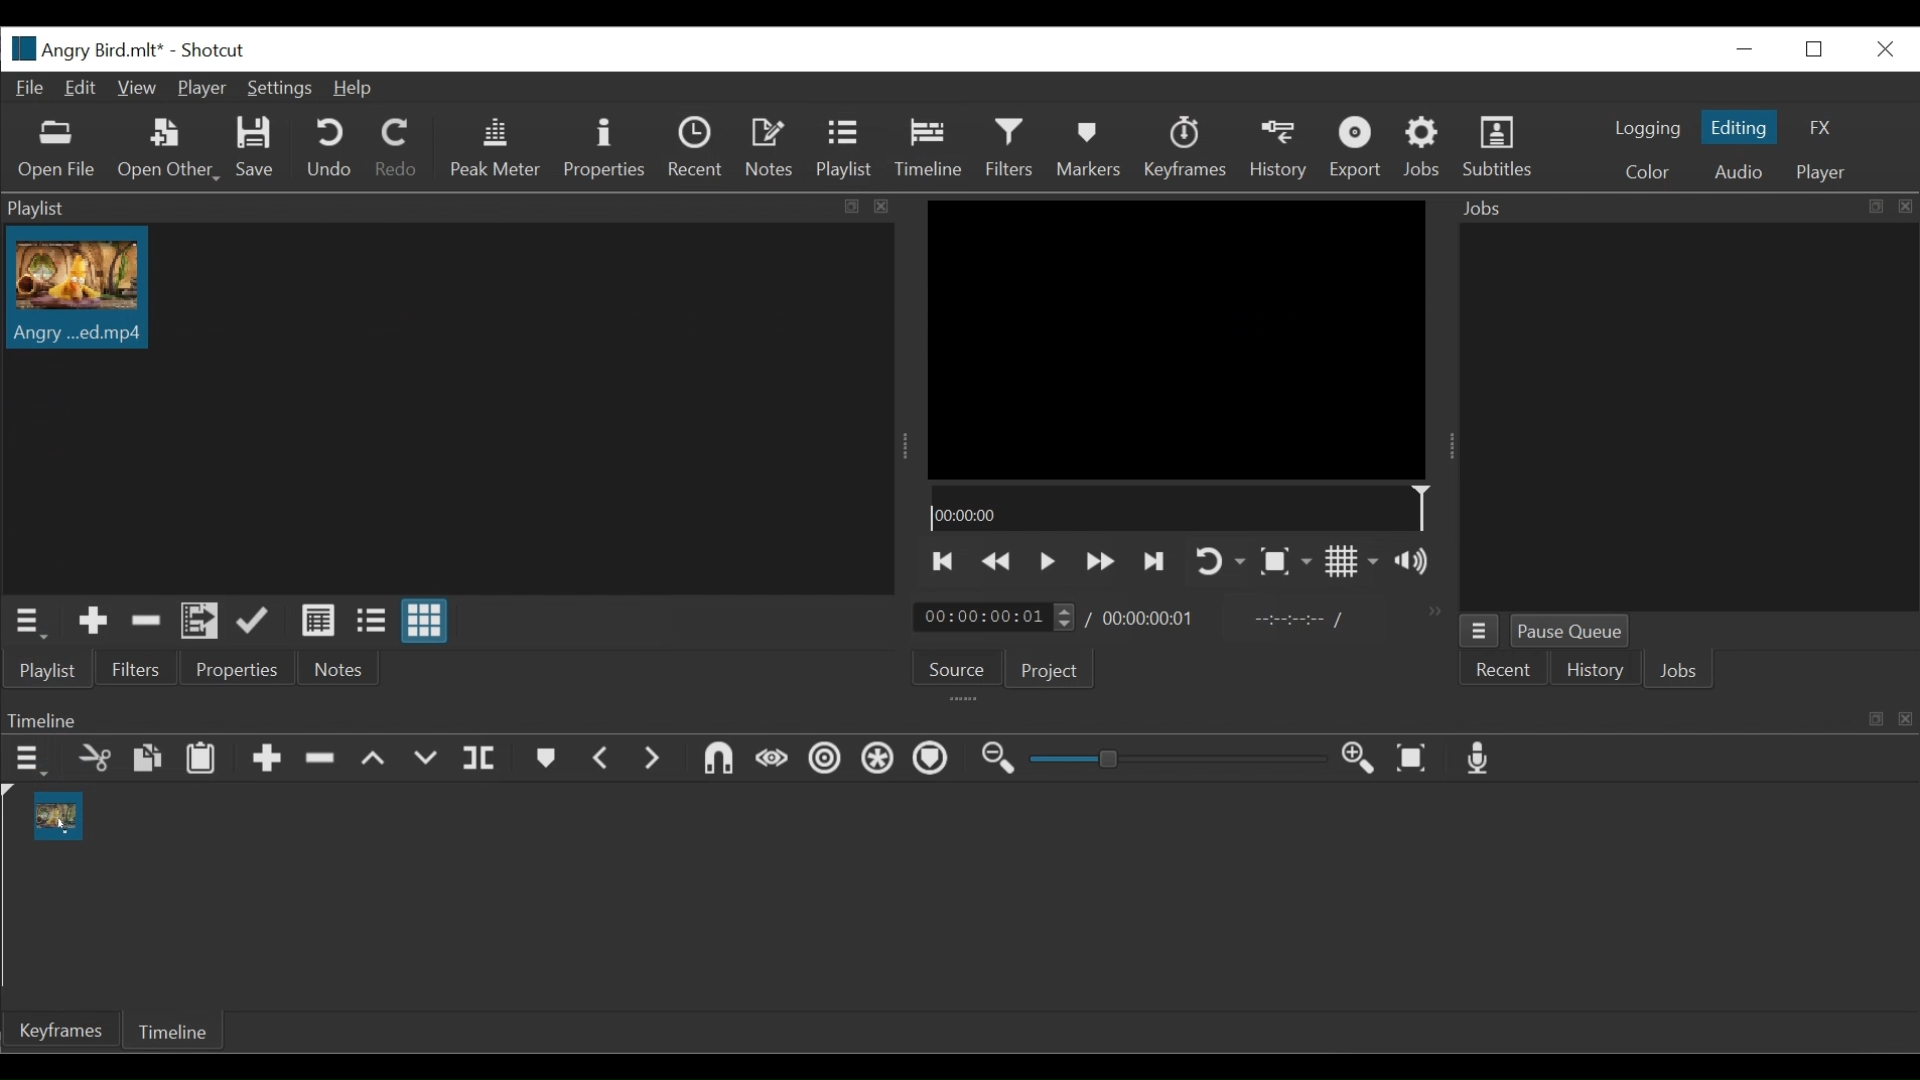  I want to click on Redo, so click(395, 147).